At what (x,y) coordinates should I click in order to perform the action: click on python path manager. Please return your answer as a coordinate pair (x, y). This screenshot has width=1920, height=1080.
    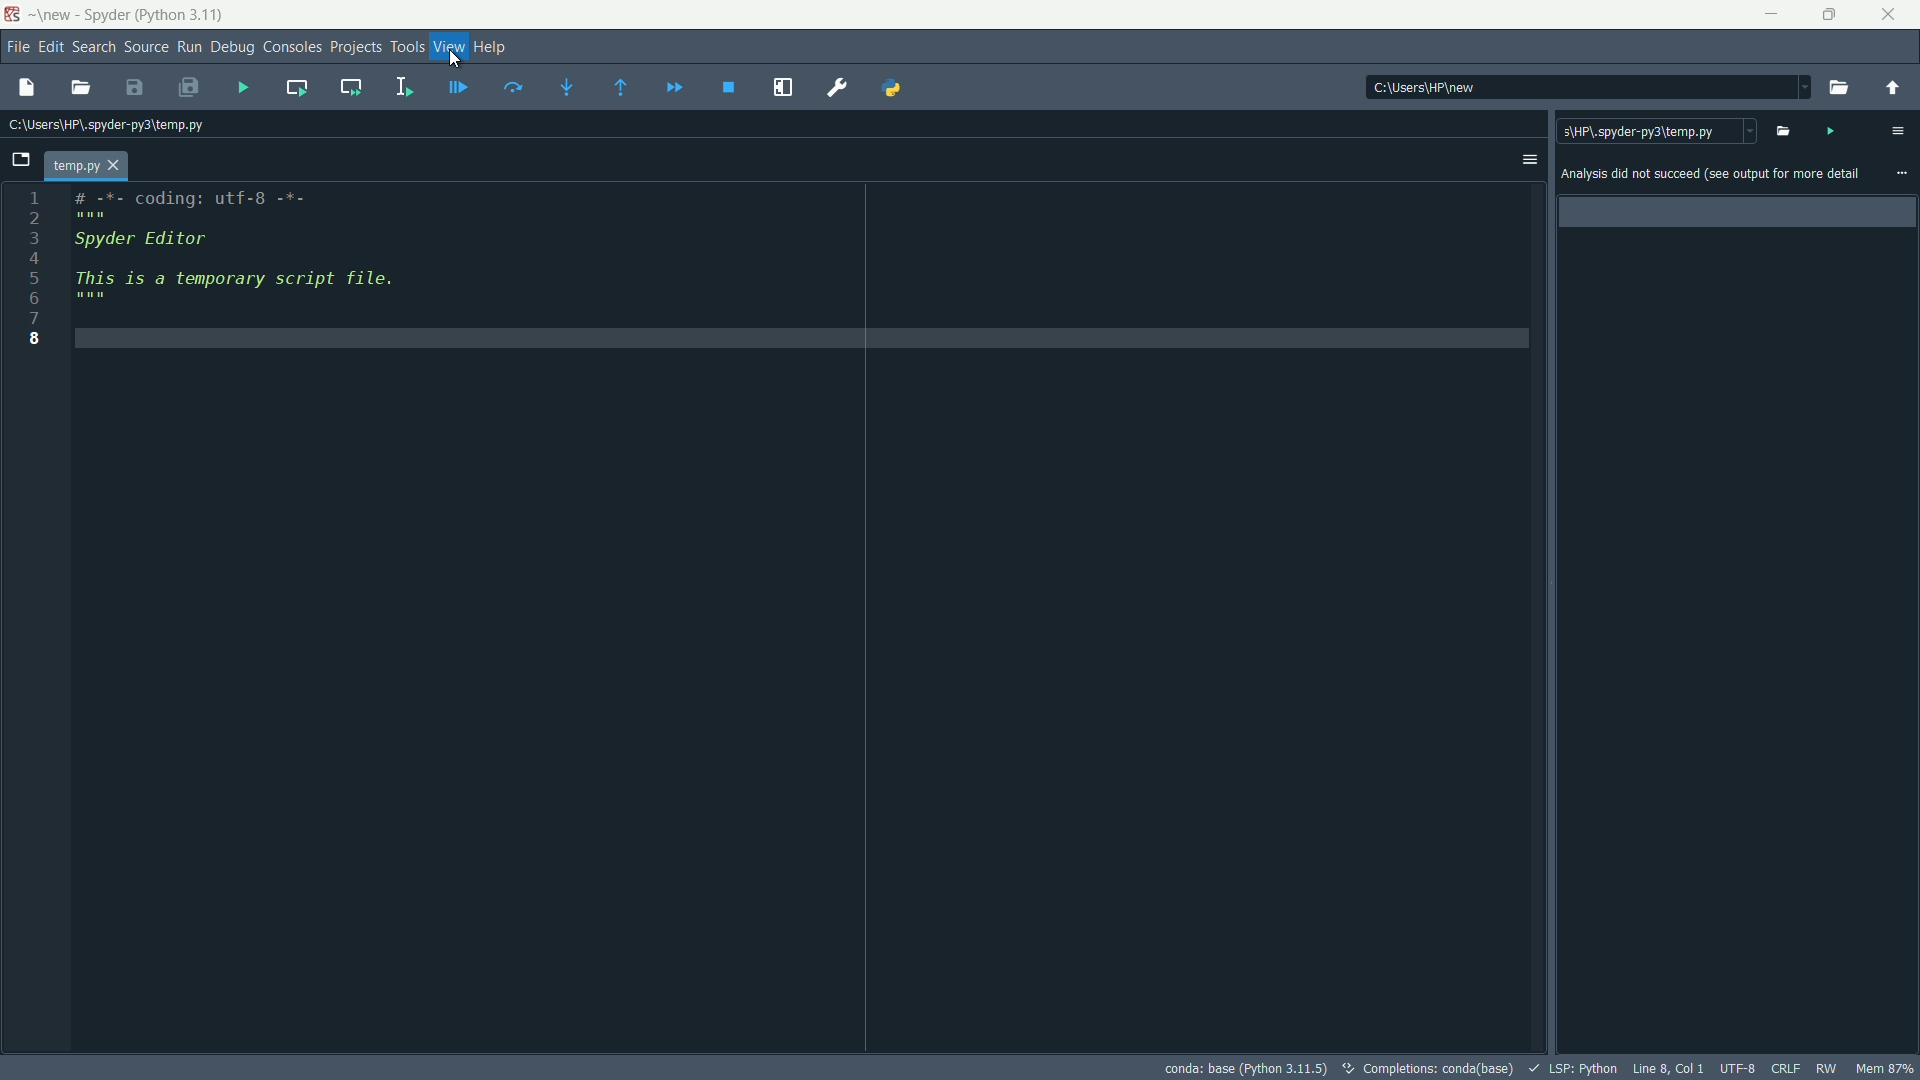
    Looking at the image, I should click on (892, 88).